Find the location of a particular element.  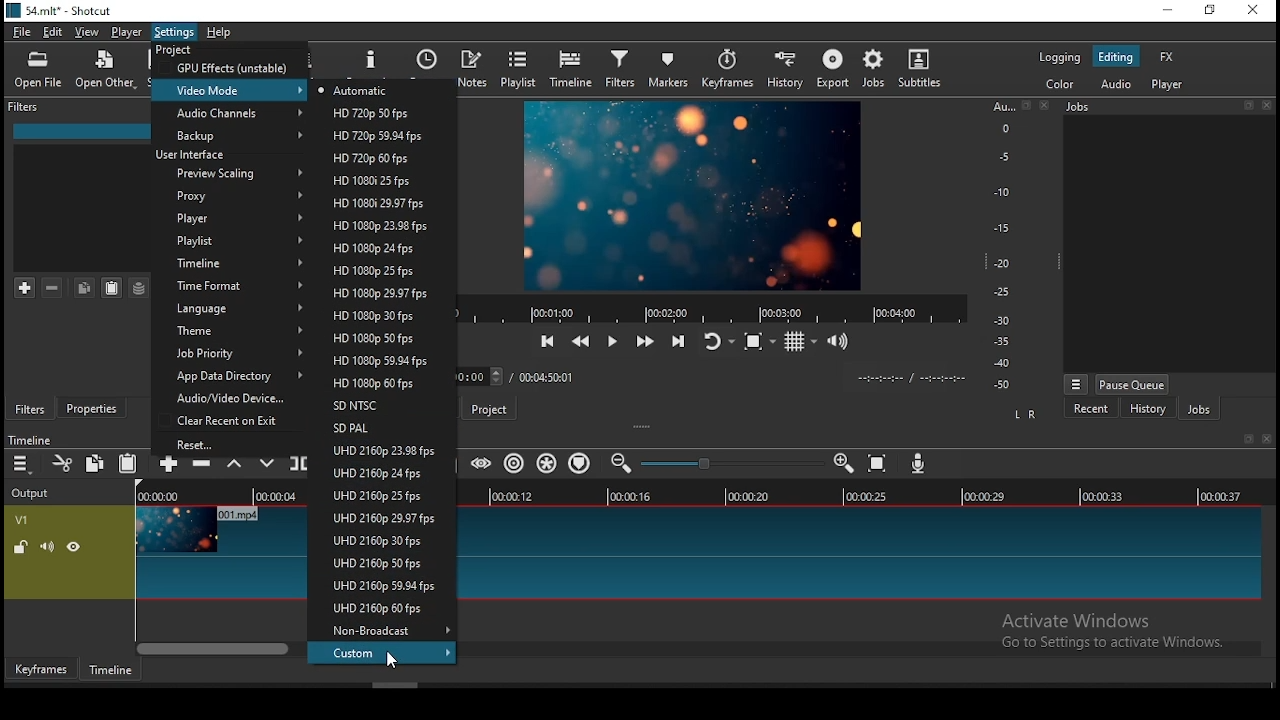

volume control is located at coordinates (842, 340).